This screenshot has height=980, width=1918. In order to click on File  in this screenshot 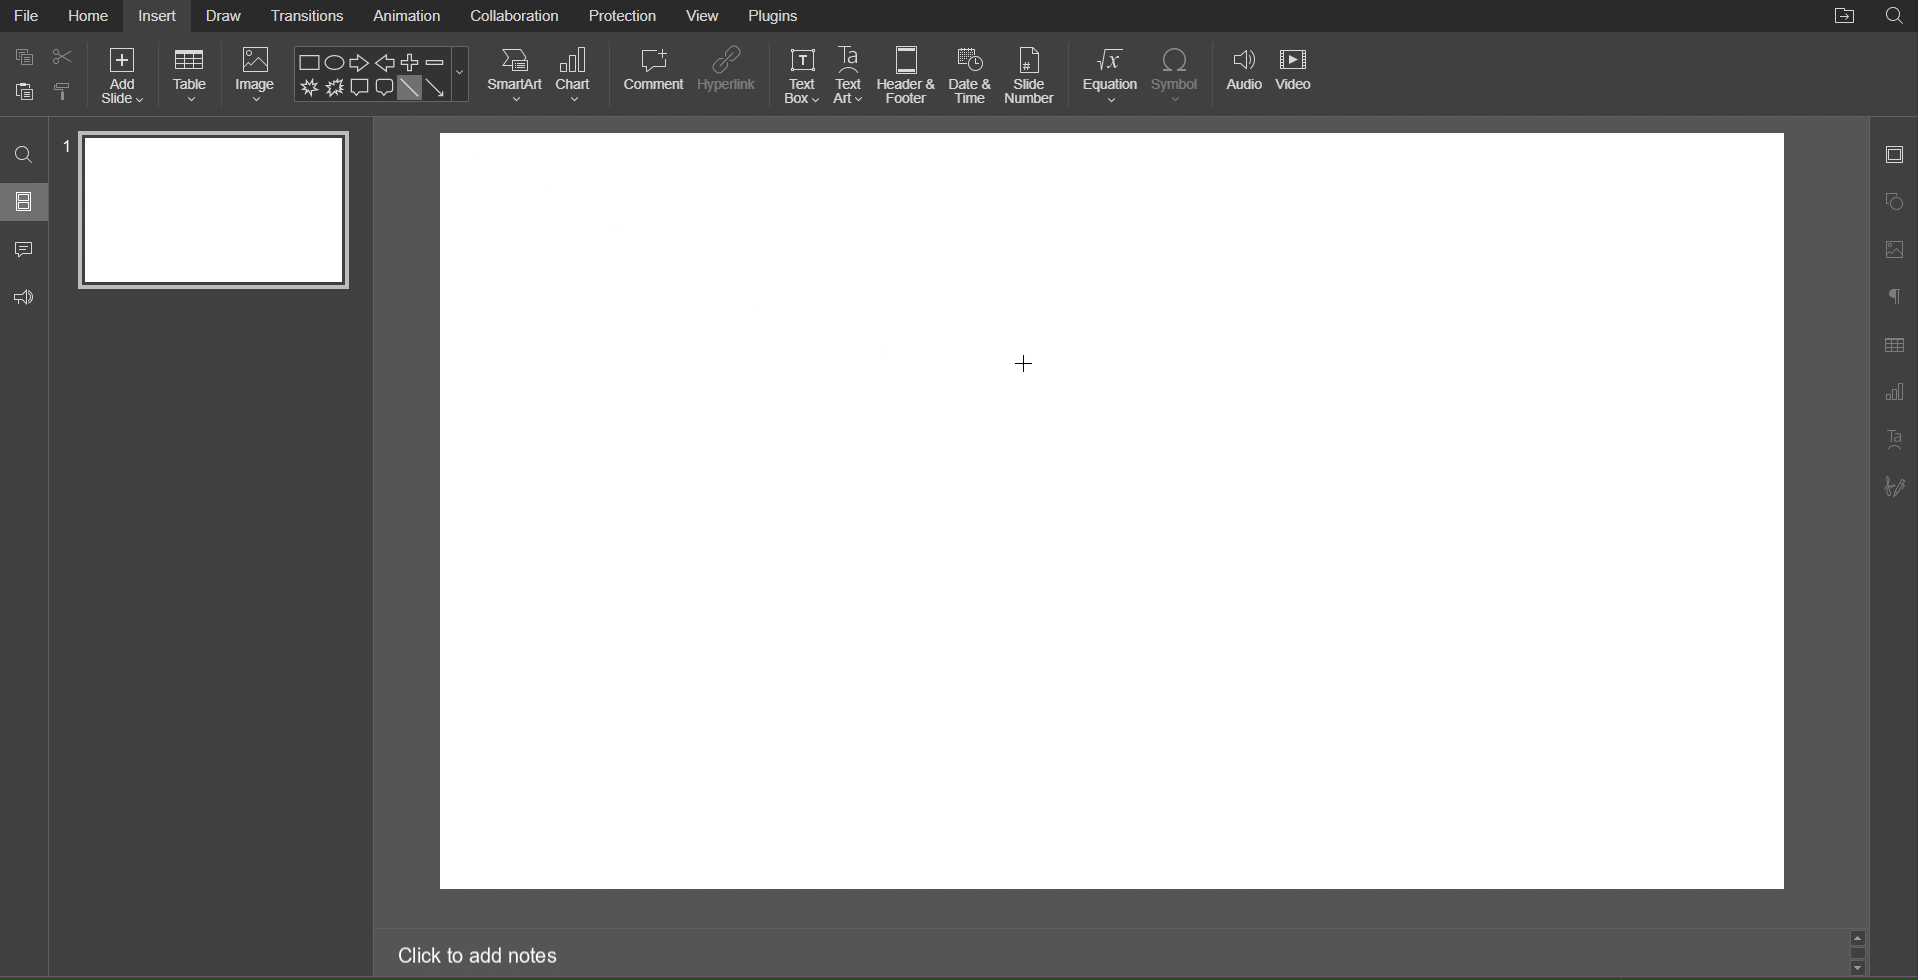, I will do `click(28, 18)`.